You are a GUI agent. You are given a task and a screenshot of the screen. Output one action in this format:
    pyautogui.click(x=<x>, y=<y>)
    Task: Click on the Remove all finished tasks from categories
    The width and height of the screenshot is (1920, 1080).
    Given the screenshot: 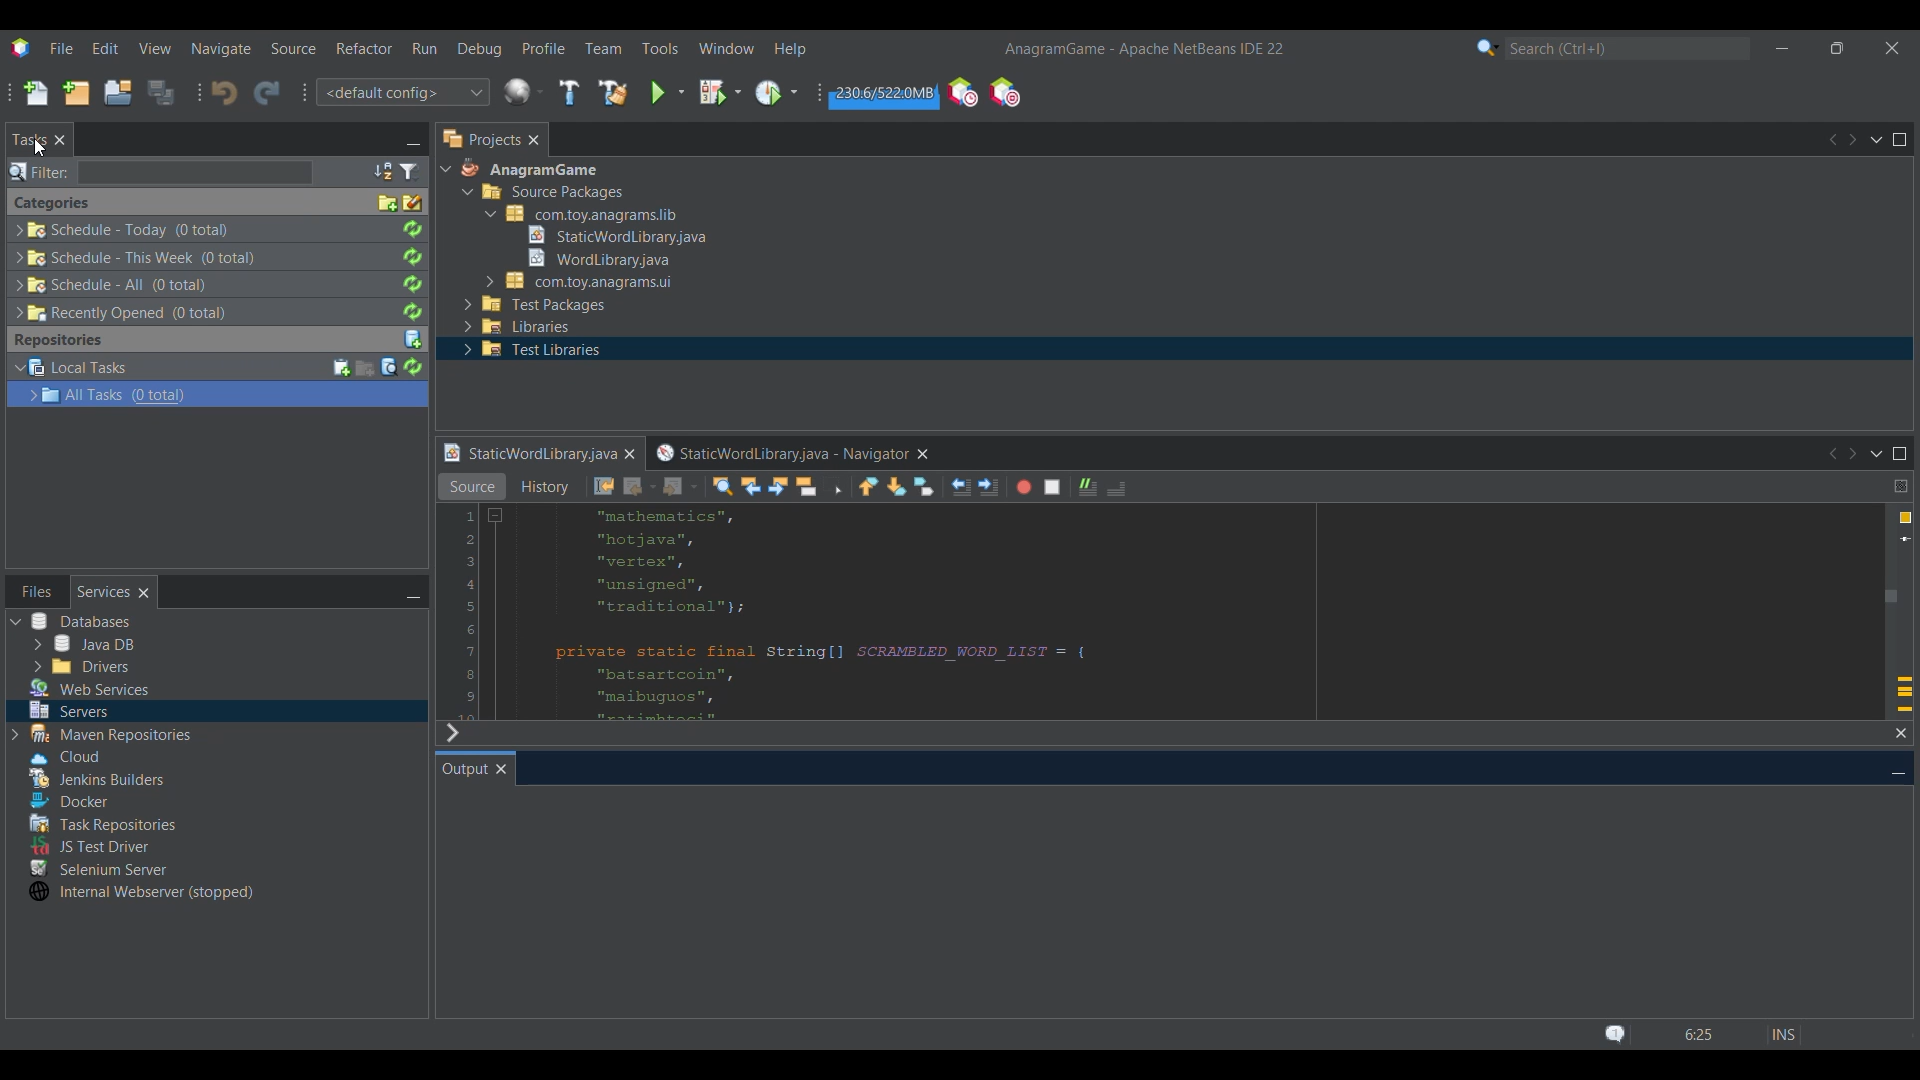 What is the action you would take?
    pyautogui.click(x=413, y=203)
    